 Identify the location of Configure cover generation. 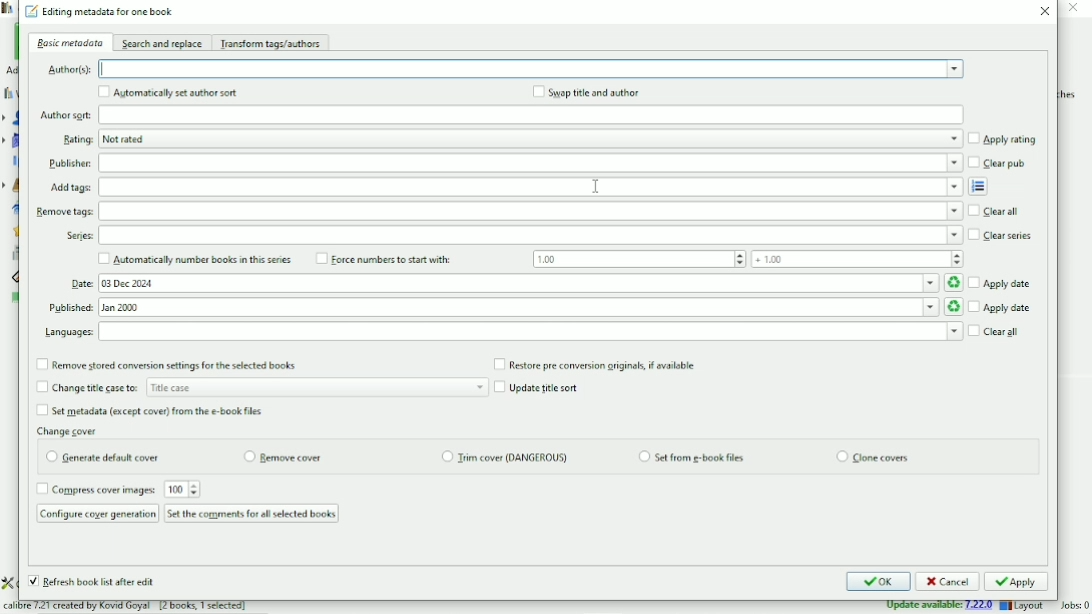
(97, 513).